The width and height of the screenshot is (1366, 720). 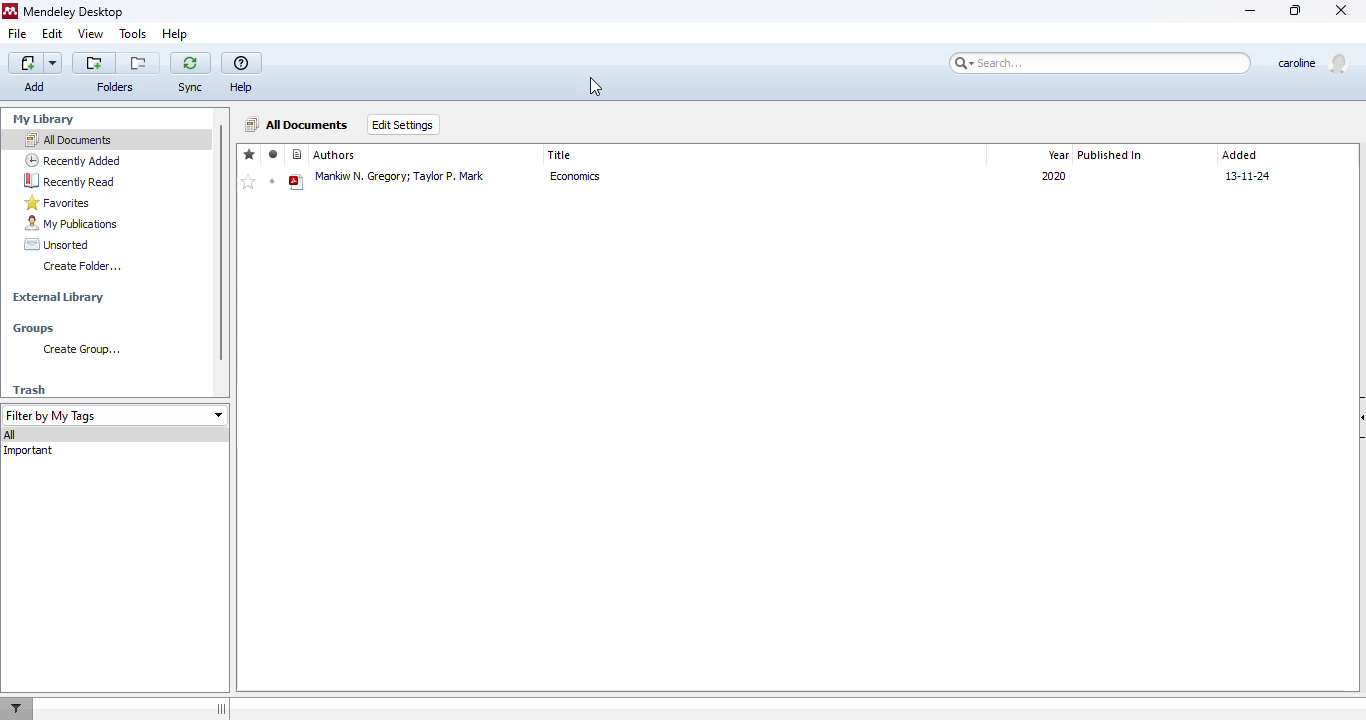 What do you see at coordinates (114, 87) in the screenshot?
I see `folders` at bounding box center [114, 87].